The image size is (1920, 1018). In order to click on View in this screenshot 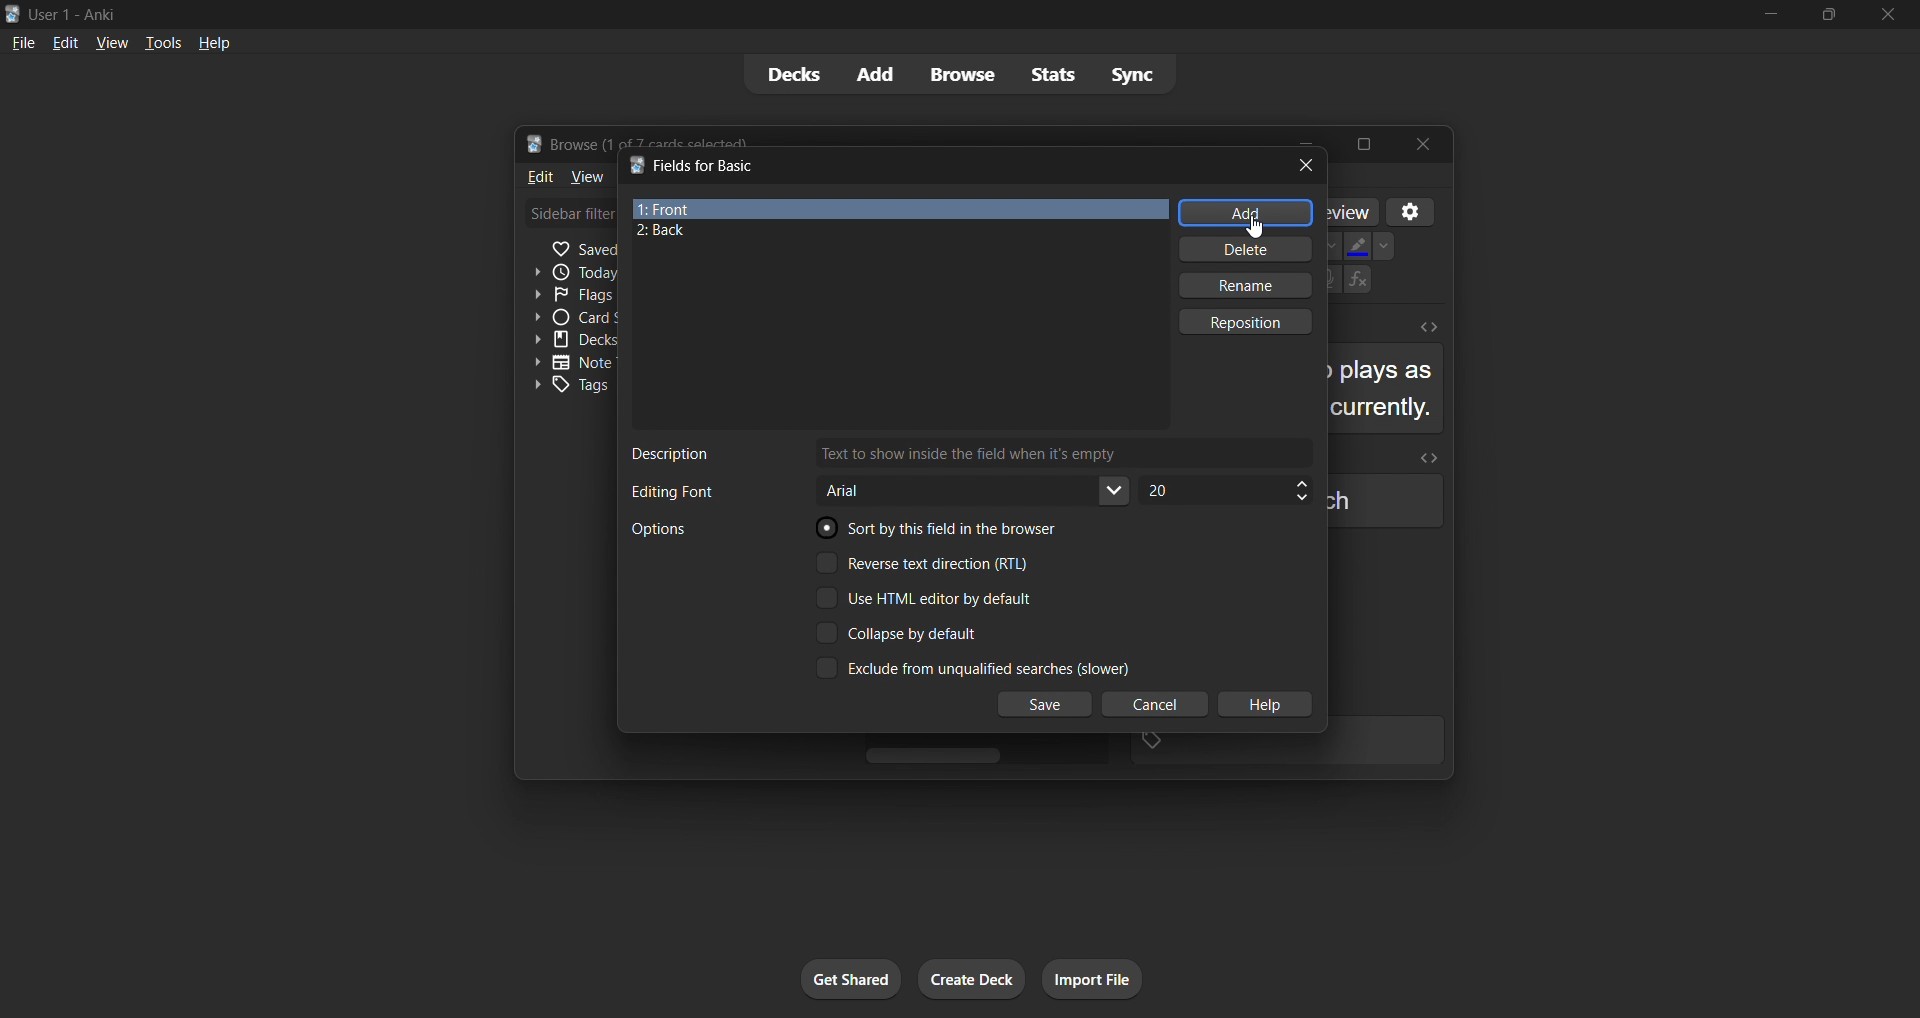, I will do `click(587, 180)`.